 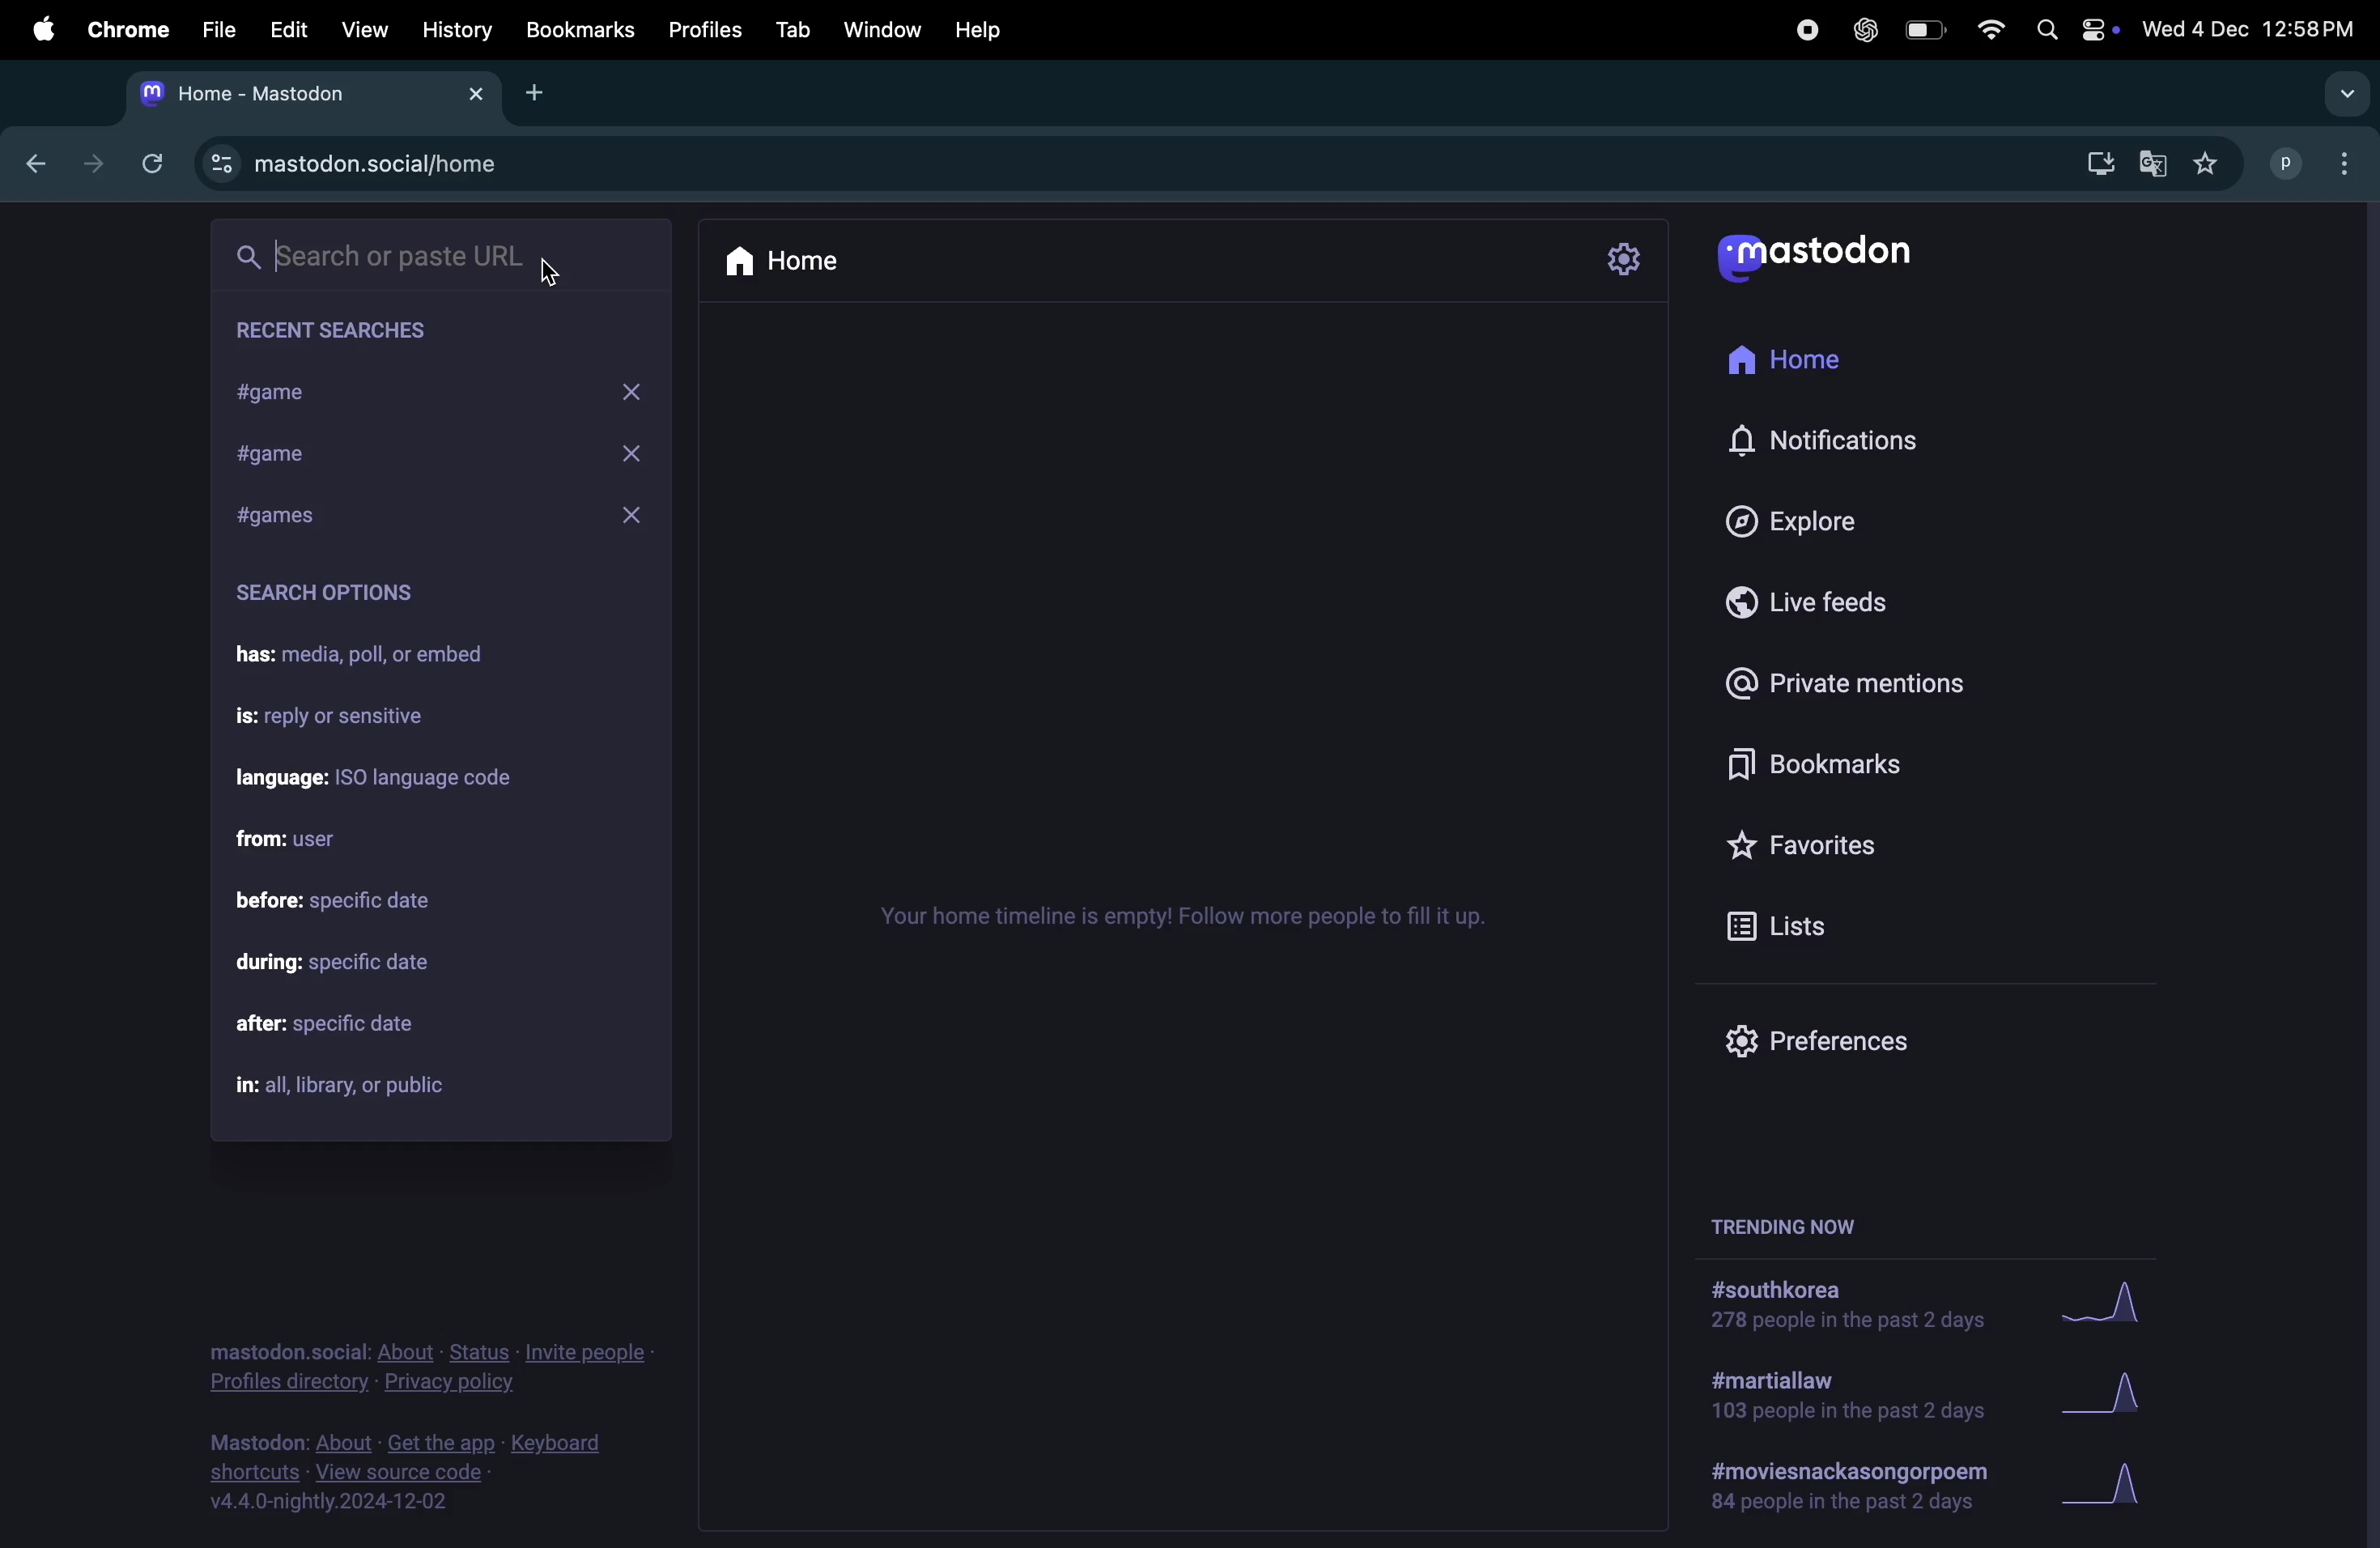 What do you see at coordinates (39, 27) in the screenshot?
I see `apple enu` at bounding box center [39, 27].